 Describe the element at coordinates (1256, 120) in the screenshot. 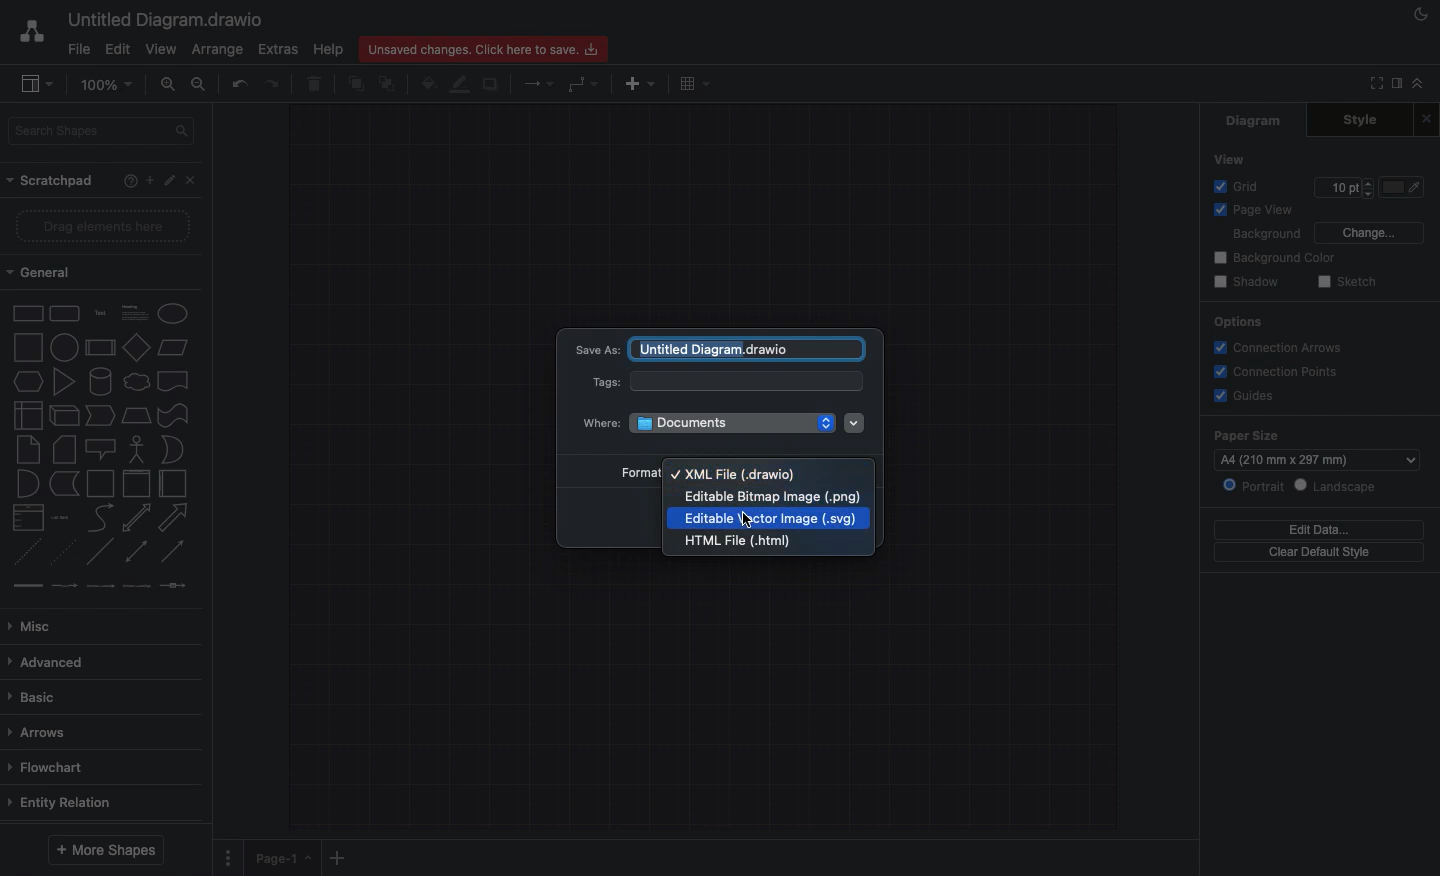

I see `Diagram` at that location.